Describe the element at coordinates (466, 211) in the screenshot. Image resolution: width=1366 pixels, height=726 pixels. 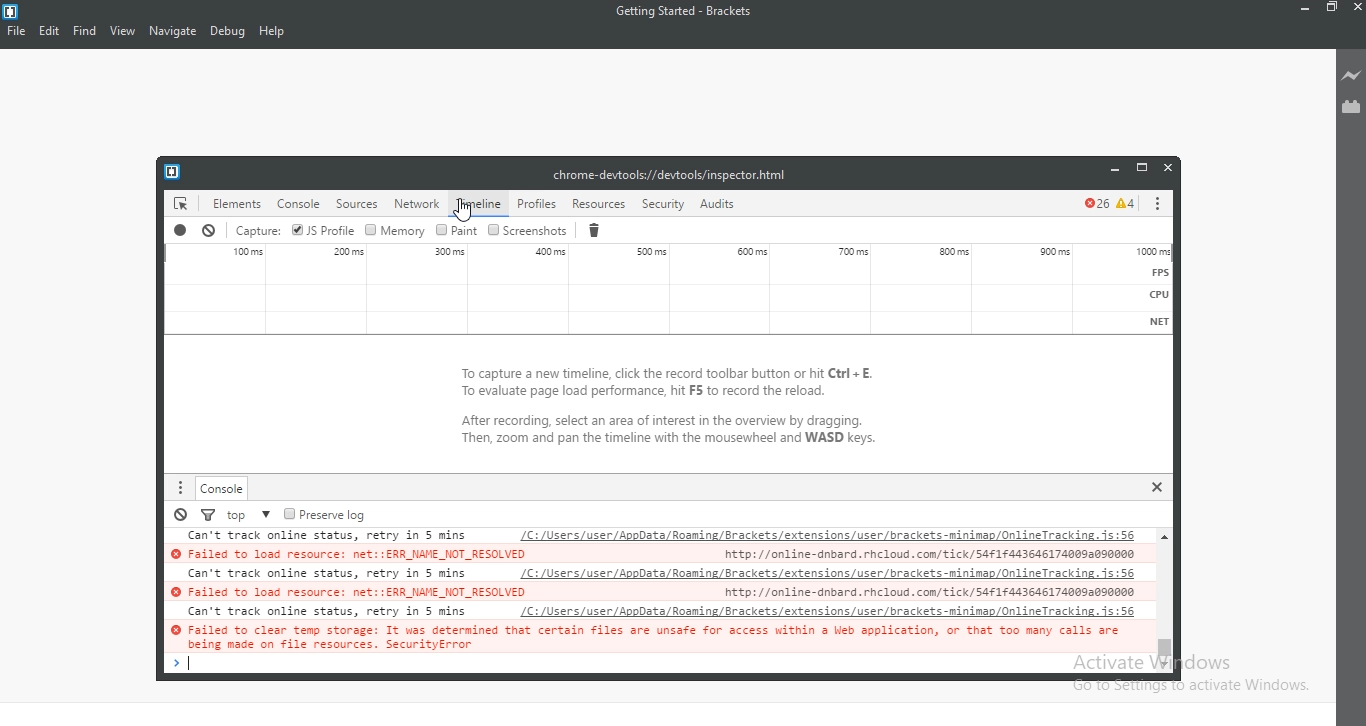
I see `cursor on Timeline` at that location.